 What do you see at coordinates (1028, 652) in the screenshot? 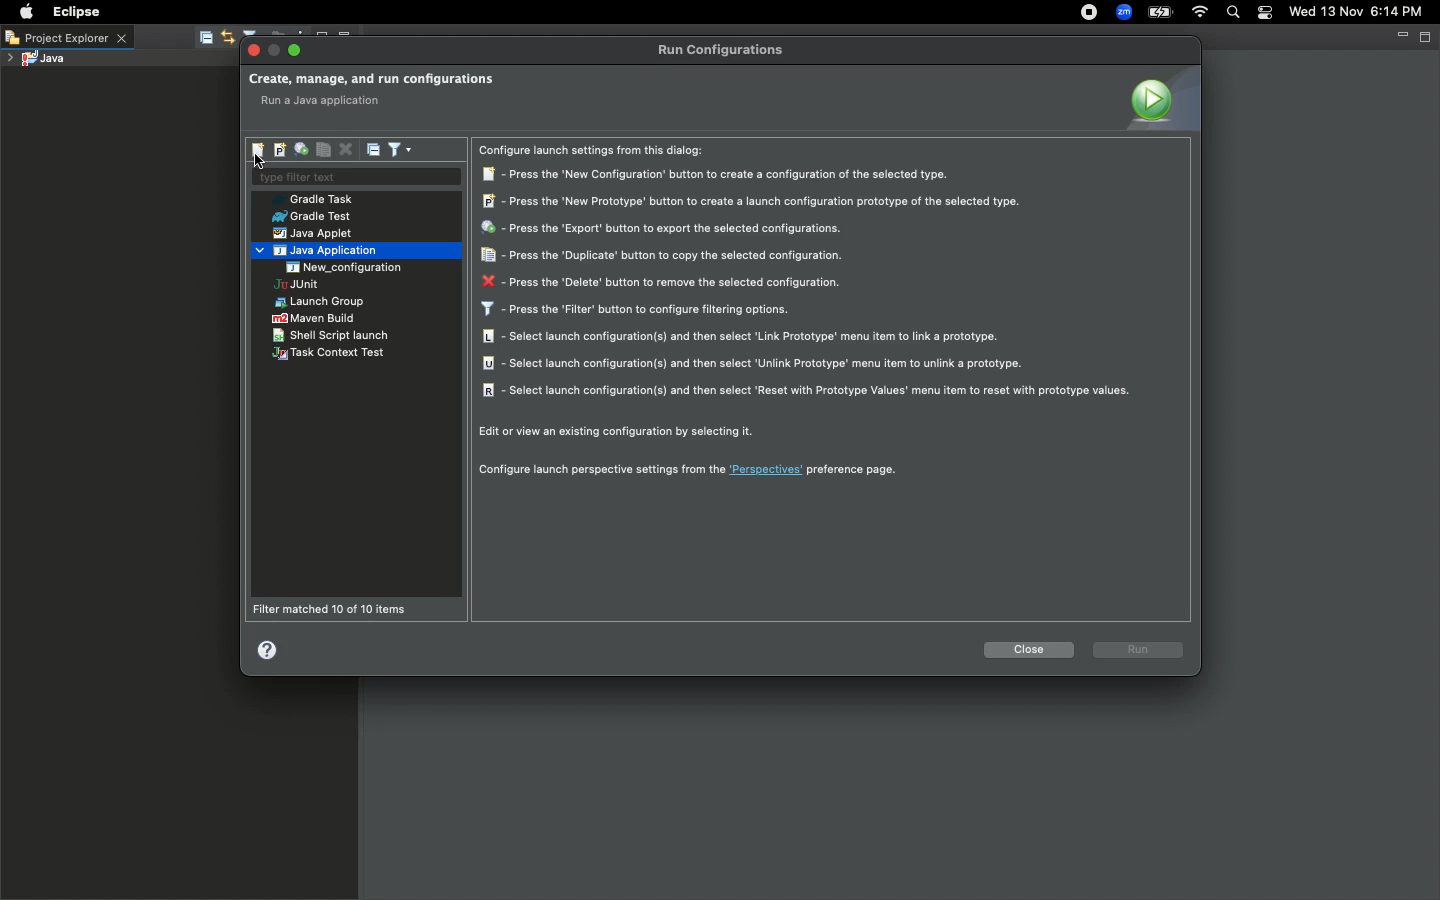
I see `Close` at bounding box center [1028, 652].